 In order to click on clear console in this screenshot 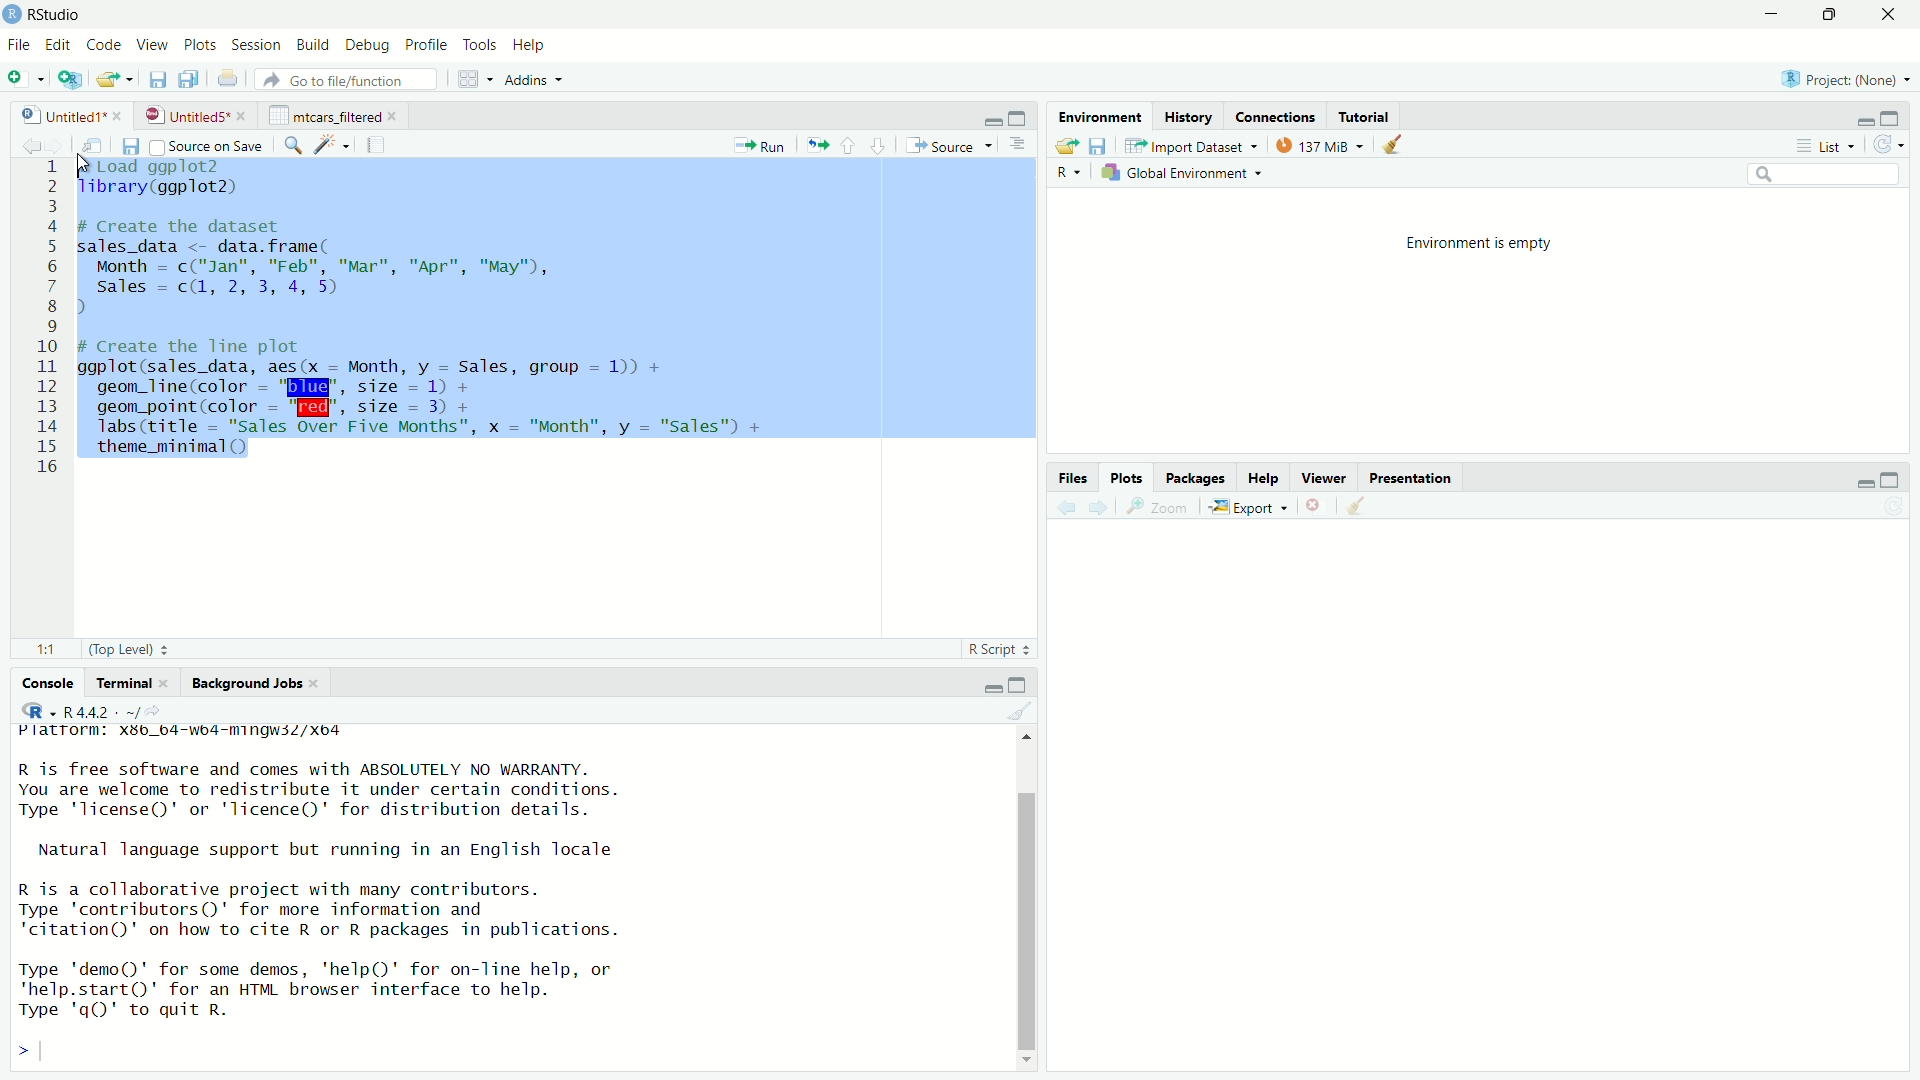, I will do `click(1019, 711)`.